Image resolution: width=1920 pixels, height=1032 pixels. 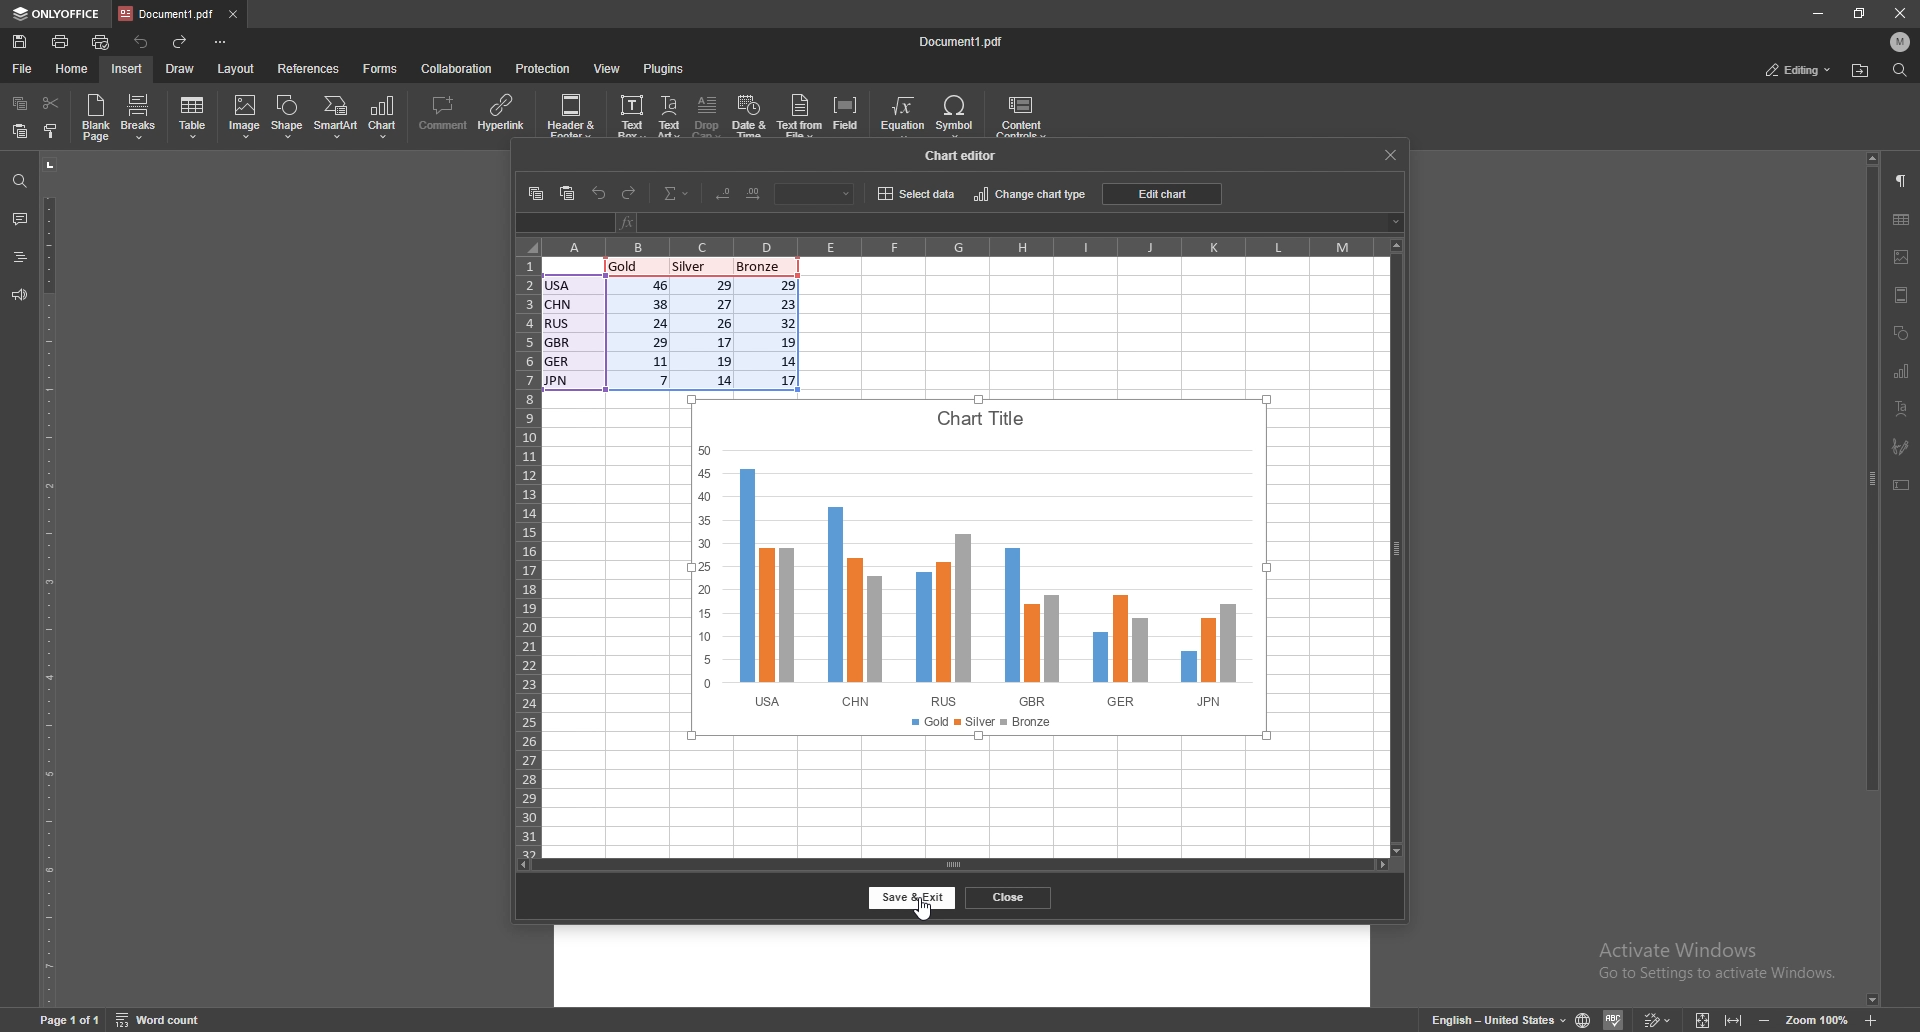 I want to click on headers, so click(x=18, y=256).